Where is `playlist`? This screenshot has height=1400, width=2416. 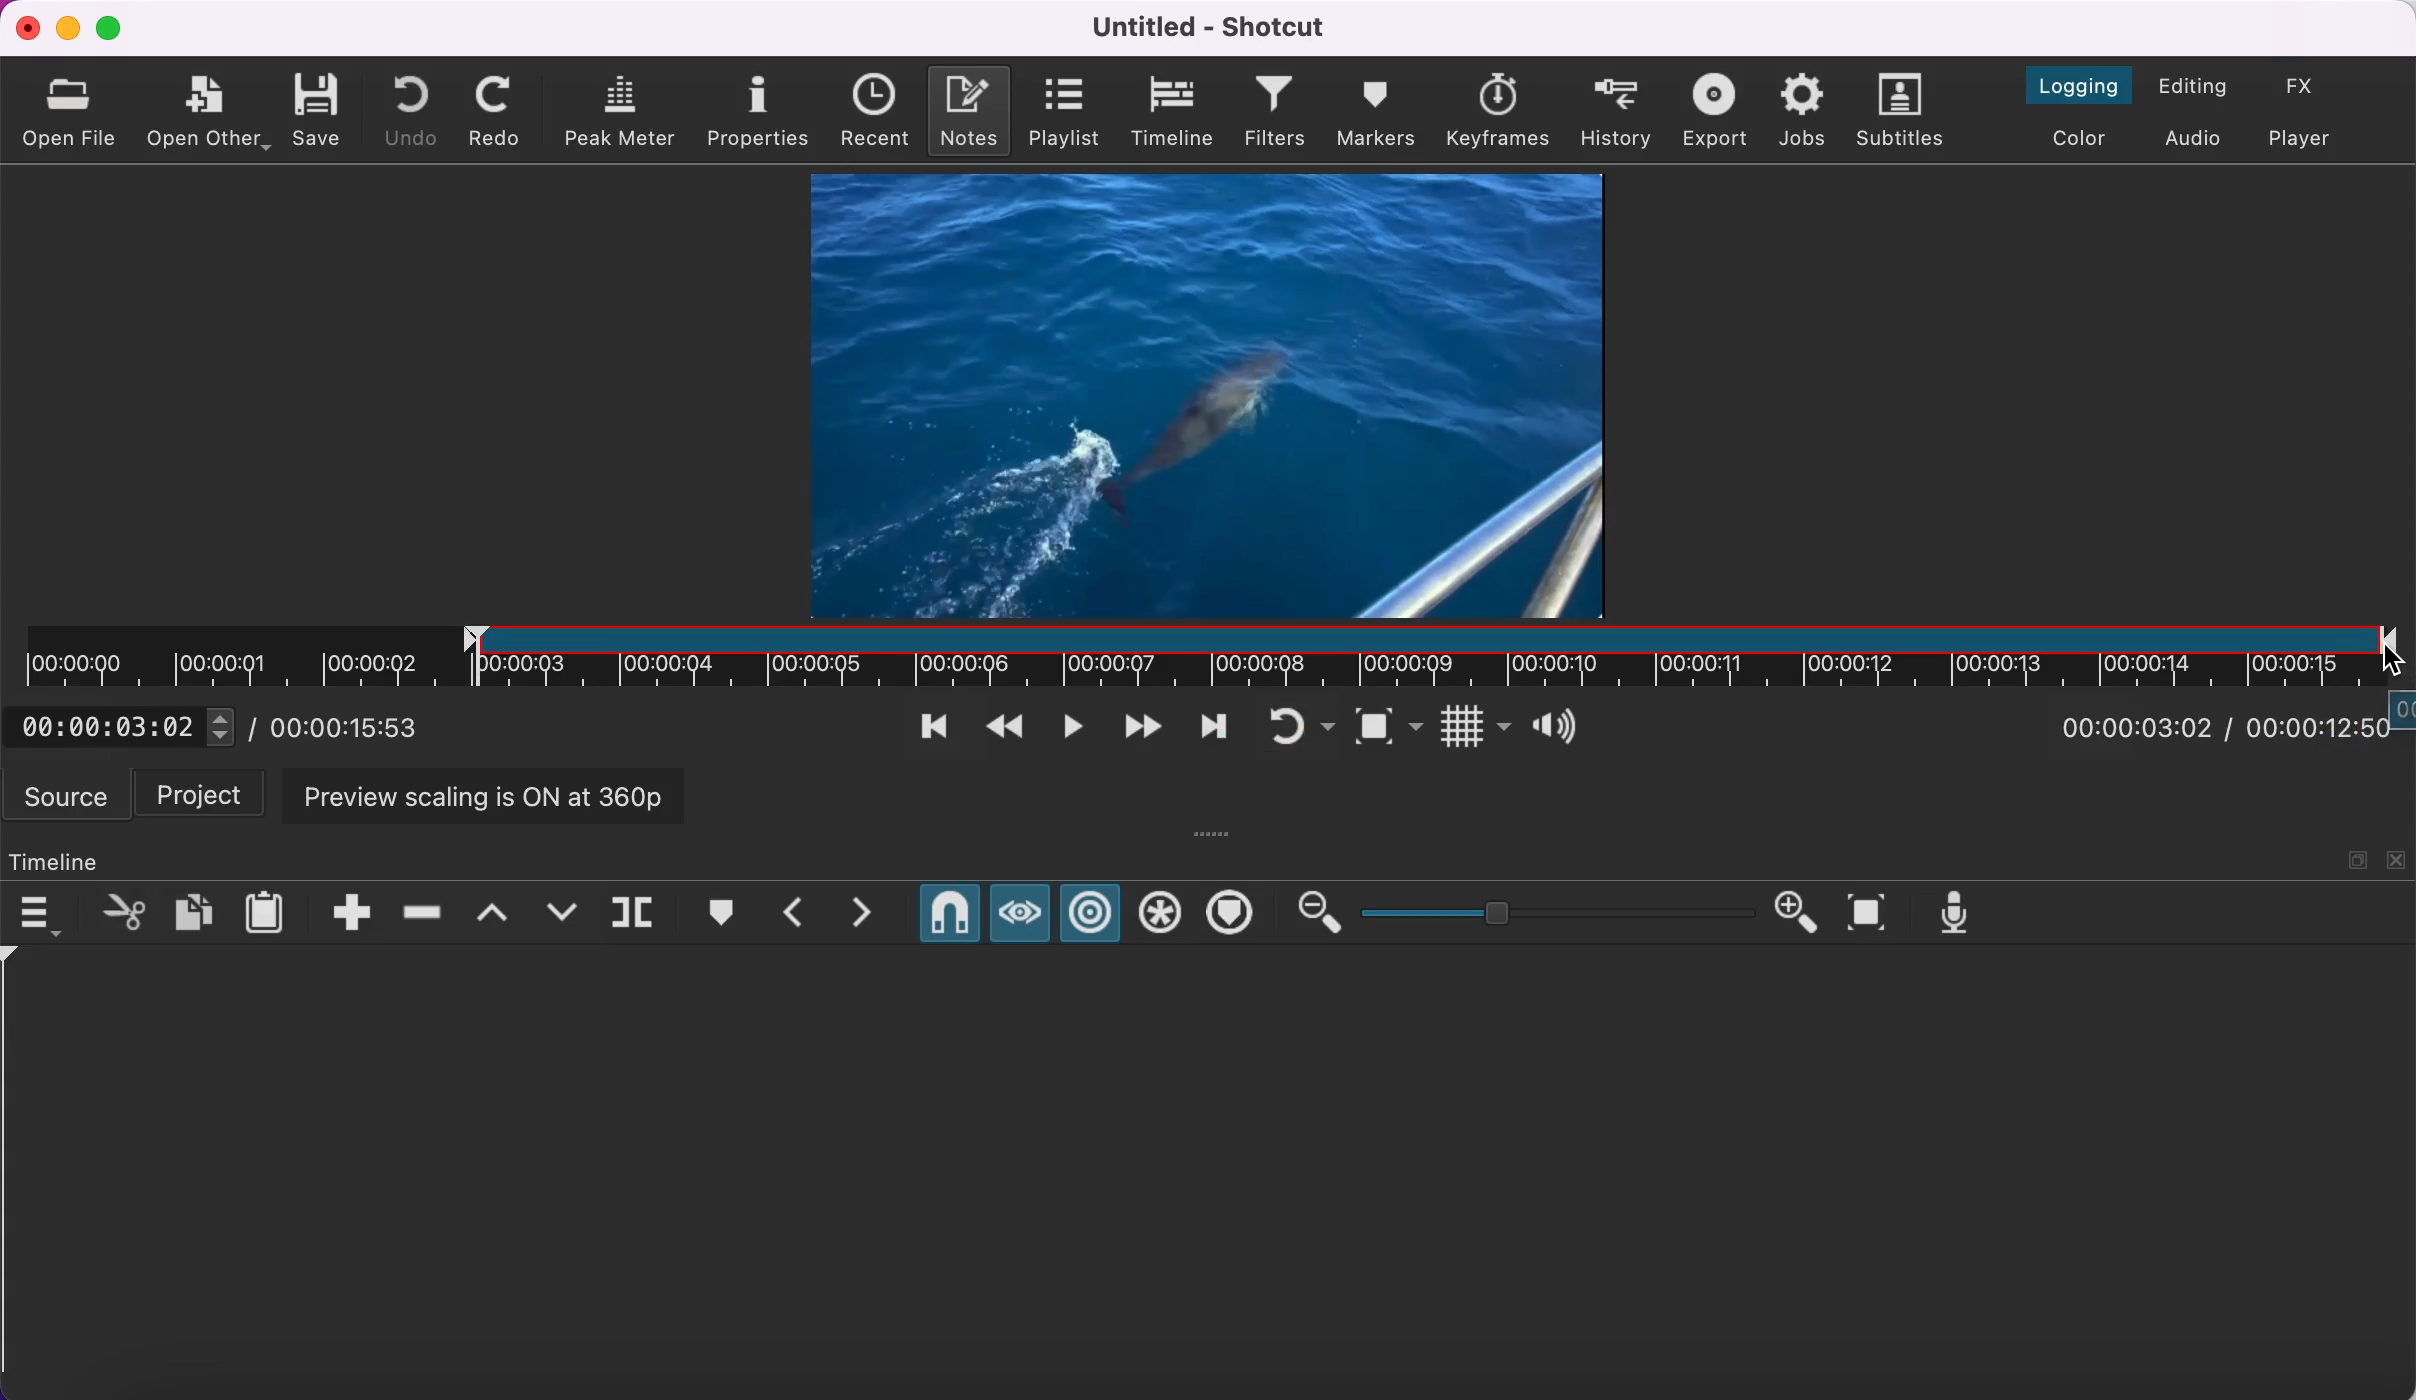
playlist is located at coordinates (1066, 113).